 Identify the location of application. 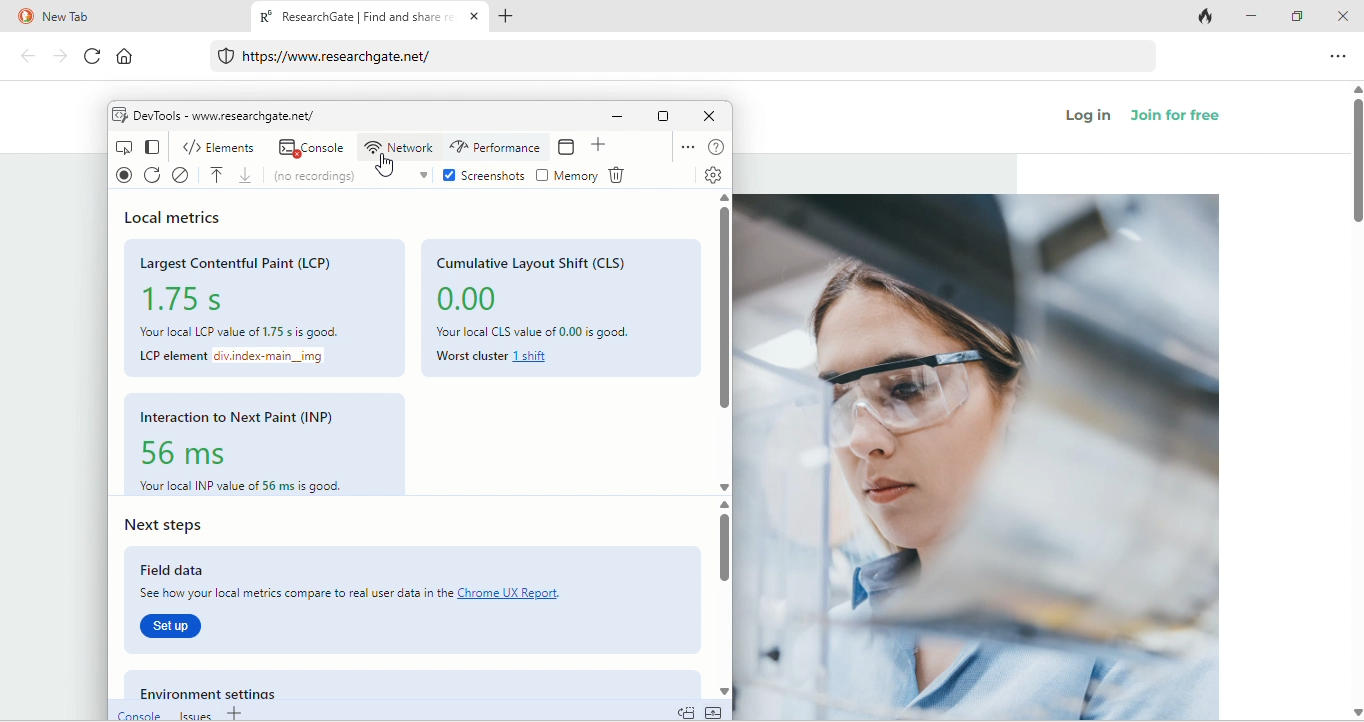
(570, 147).